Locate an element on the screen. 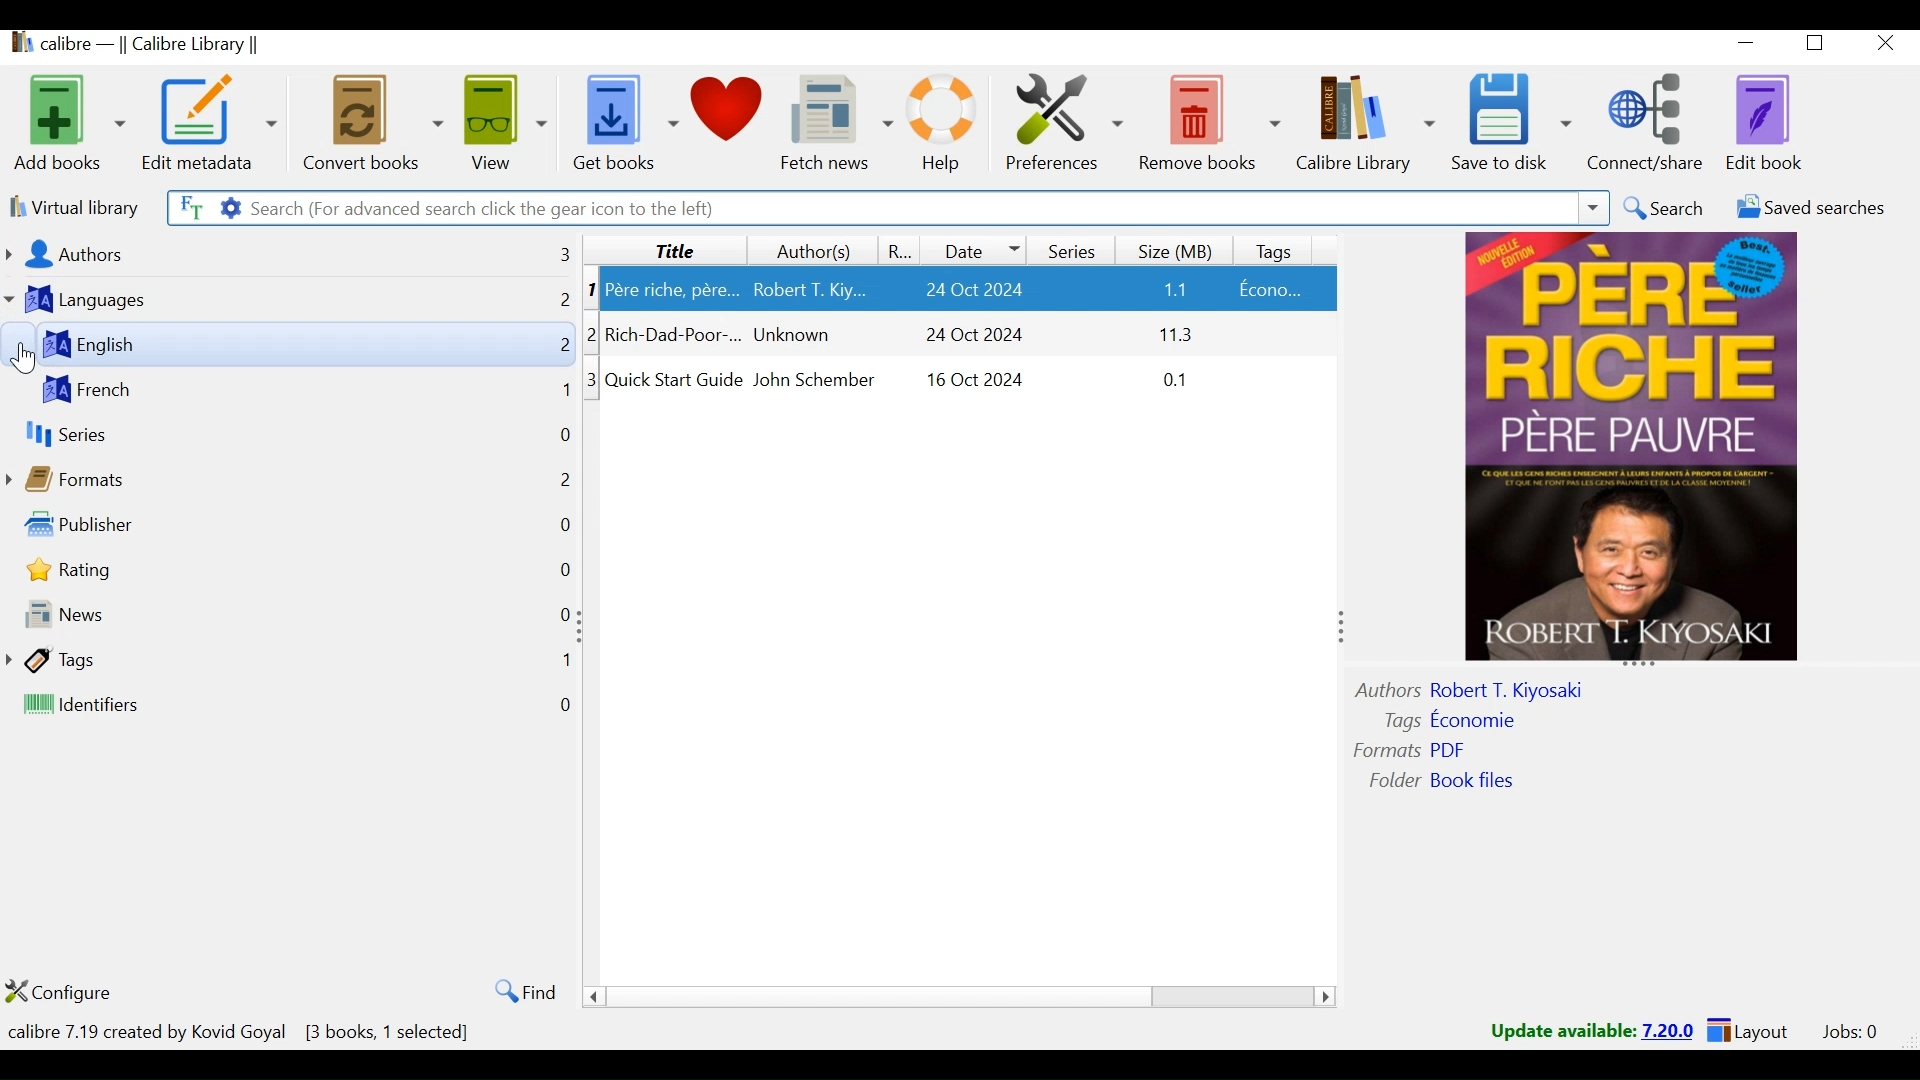 The height and width of the screenshot is (1080, 1920). 0: is located at coordinates (560, 616).